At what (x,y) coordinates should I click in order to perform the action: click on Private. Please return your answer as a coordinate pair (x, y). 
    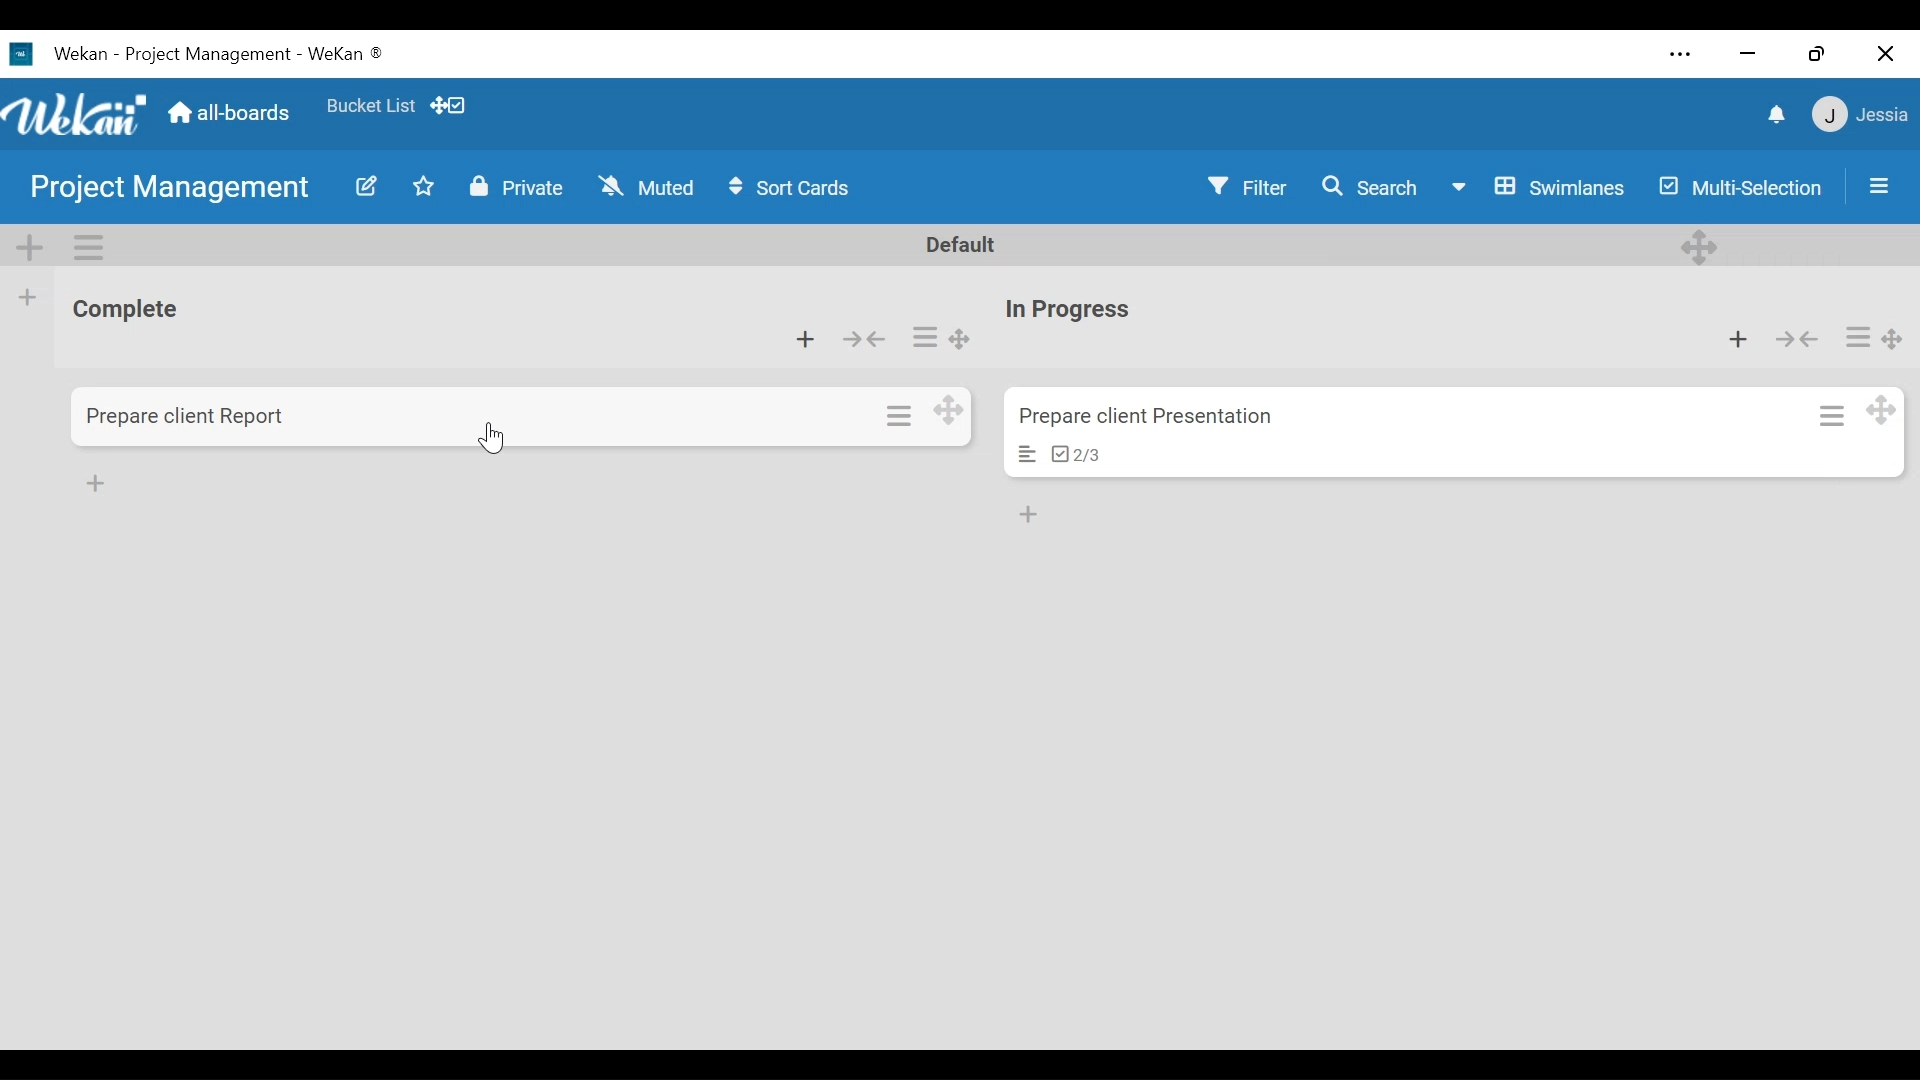
    Looking at the image, I should click on (512, 188).